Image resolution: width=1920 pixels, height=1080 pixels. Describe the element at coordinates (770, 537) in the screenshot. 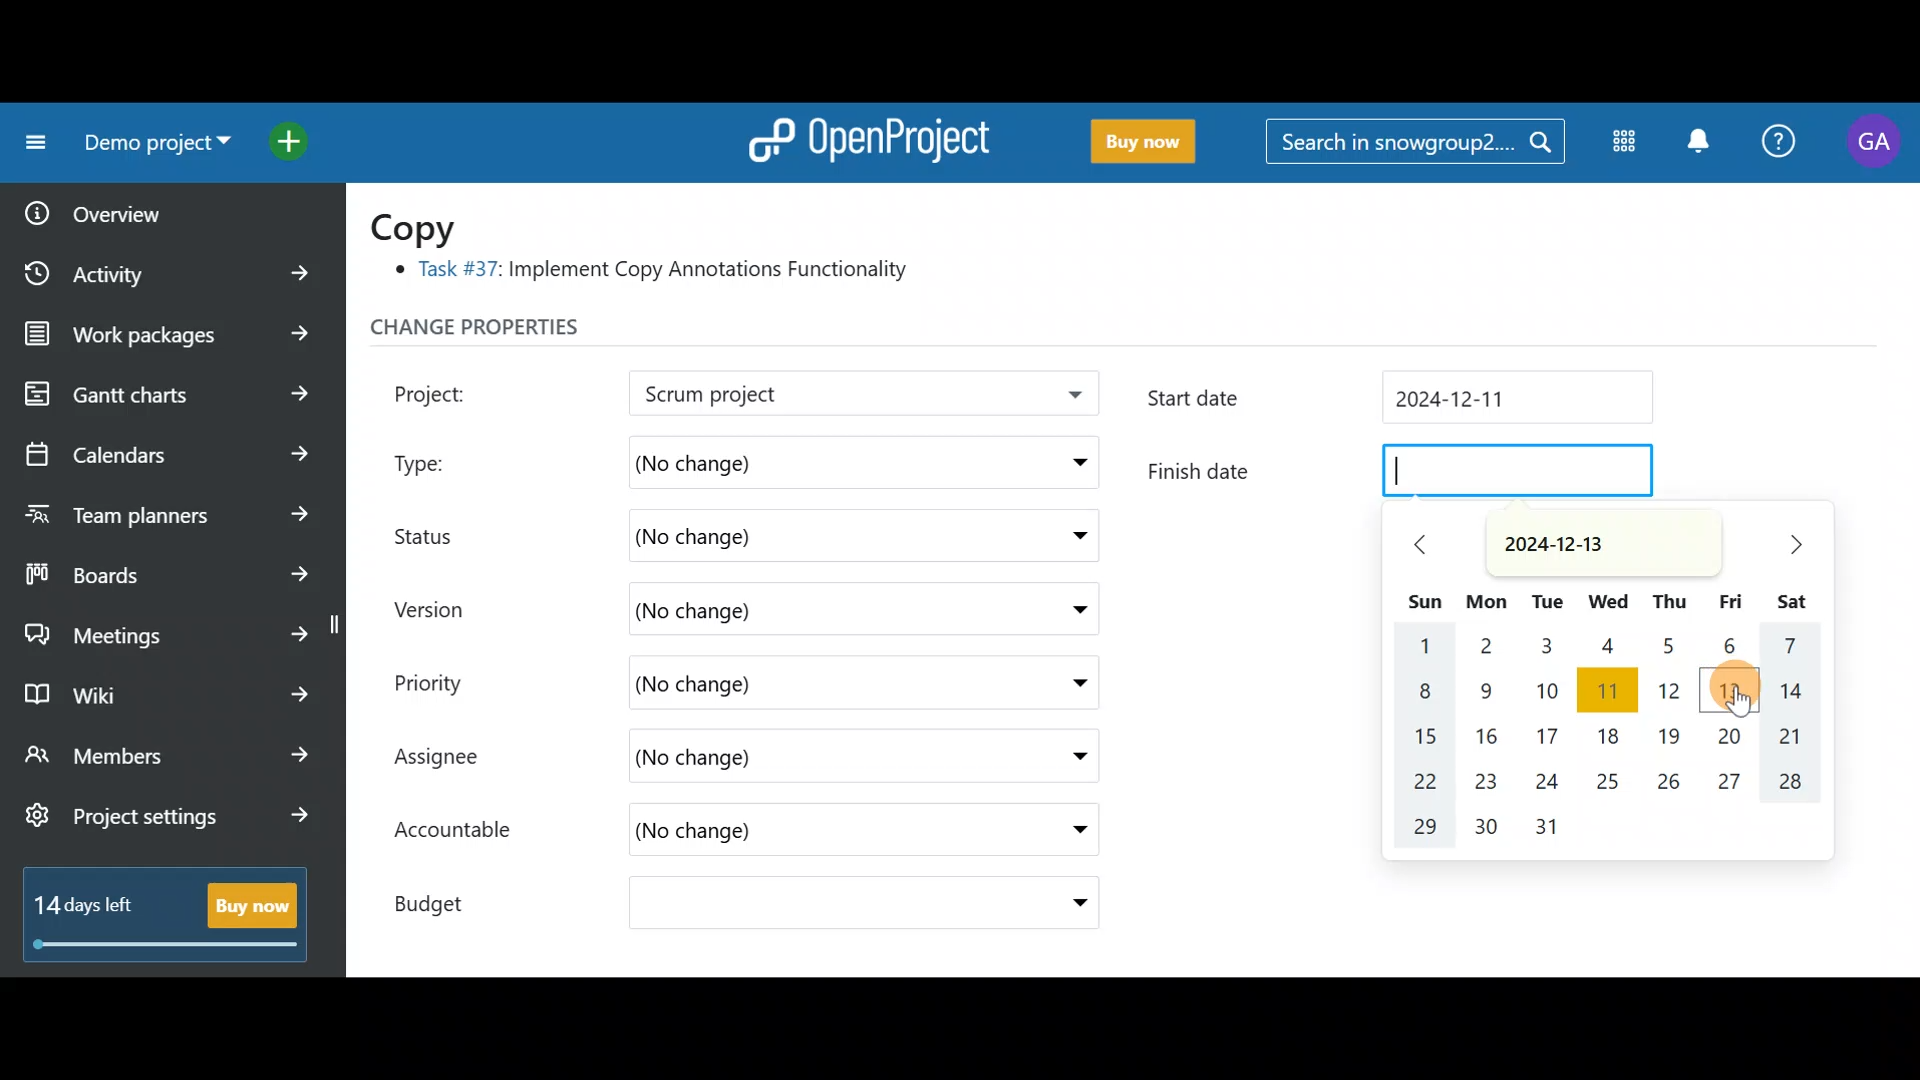

I see `(No change)` at that location.